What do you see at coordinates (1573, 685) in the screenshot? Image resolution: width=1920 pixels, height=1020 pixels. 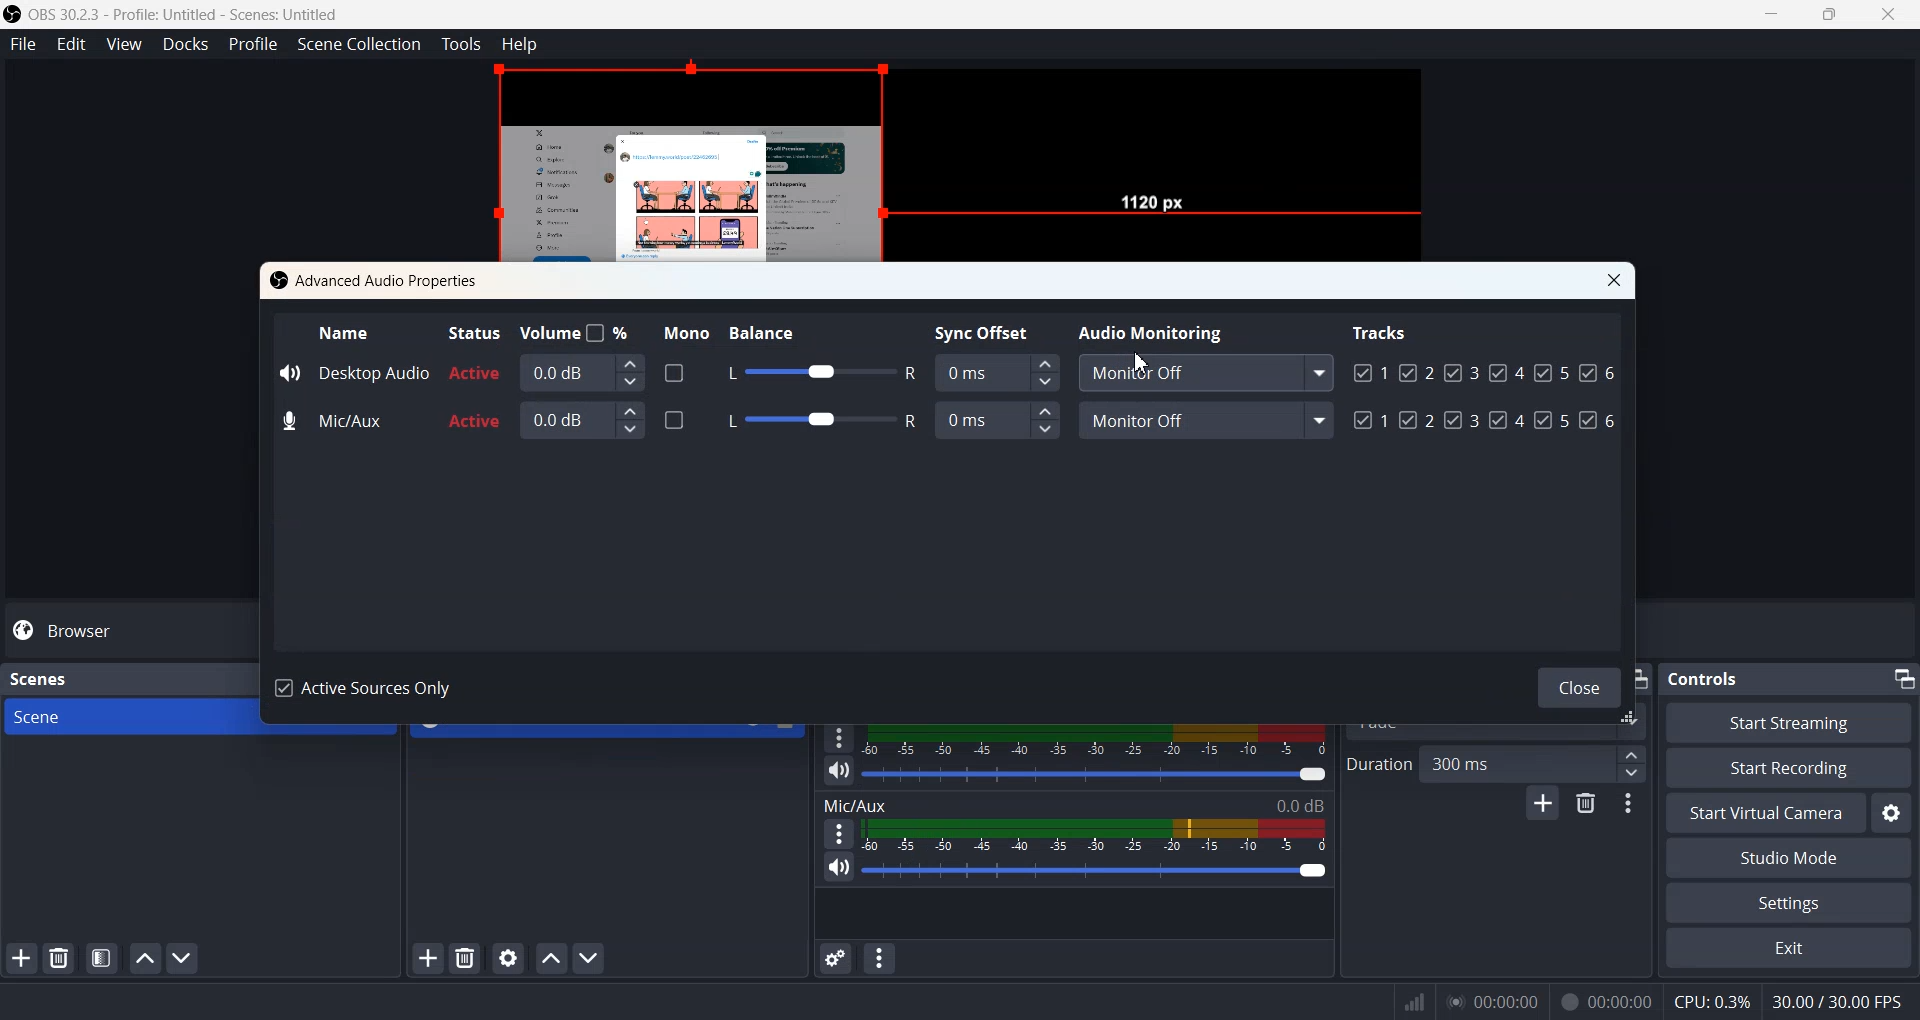 I see `Close` at bounding box center [1573, 685].